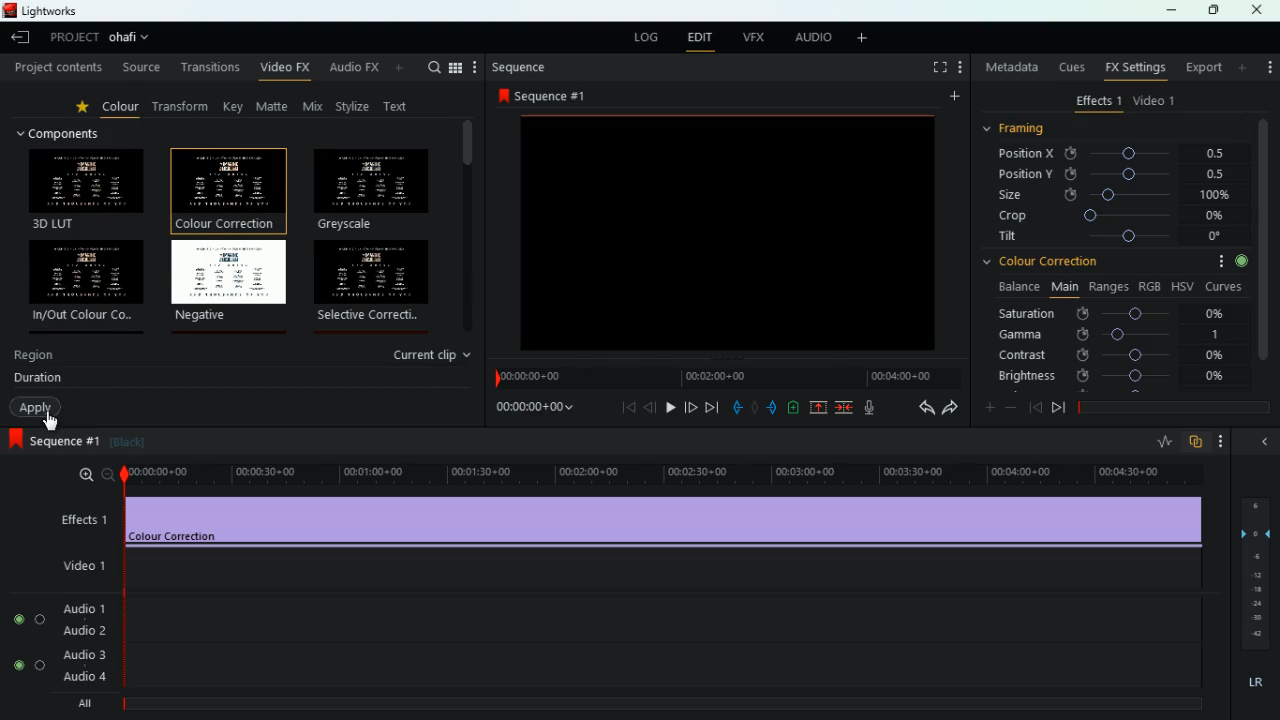 The image size is (1280, 720). Describe the element at coordinates (653, 471) in the screenshot. I see `time` at that location.